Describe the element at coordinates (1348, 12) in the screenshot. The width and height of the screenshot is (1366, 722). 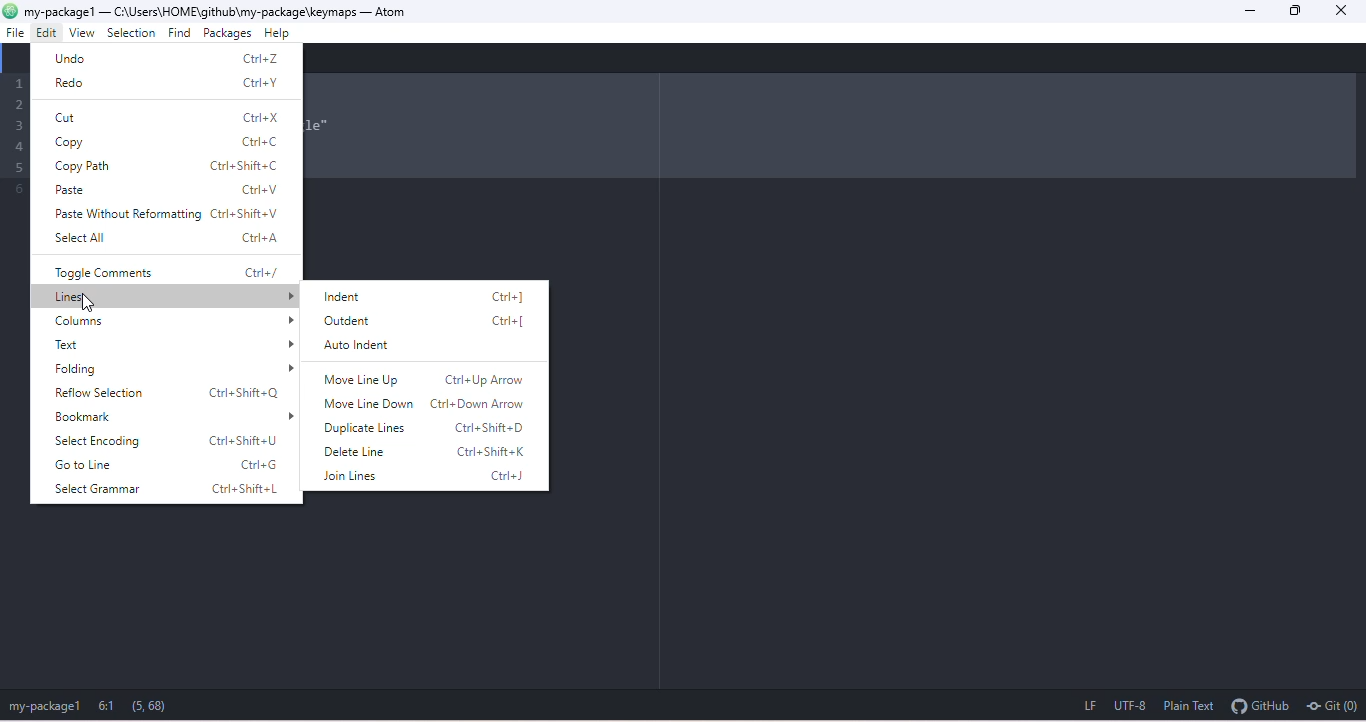
I see `close` at that location.